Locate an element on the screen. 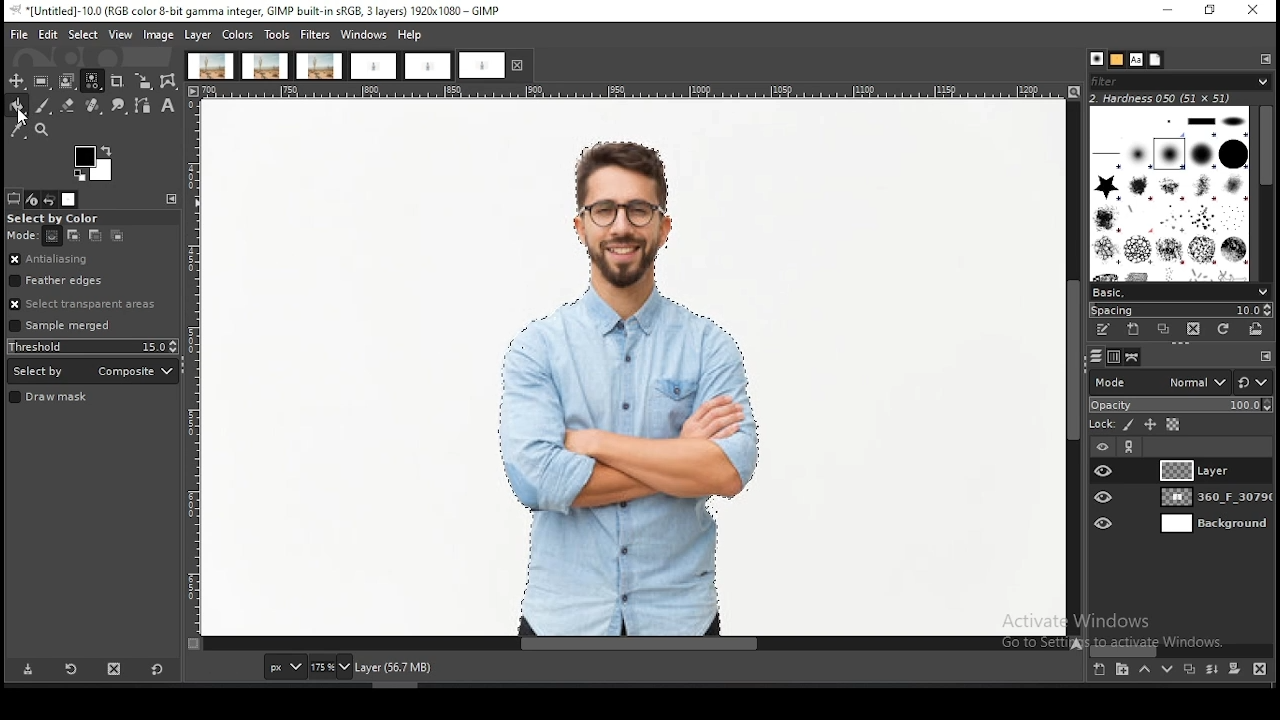 The image size is (1280, 720). reset is located at coordinates (1254, 381).